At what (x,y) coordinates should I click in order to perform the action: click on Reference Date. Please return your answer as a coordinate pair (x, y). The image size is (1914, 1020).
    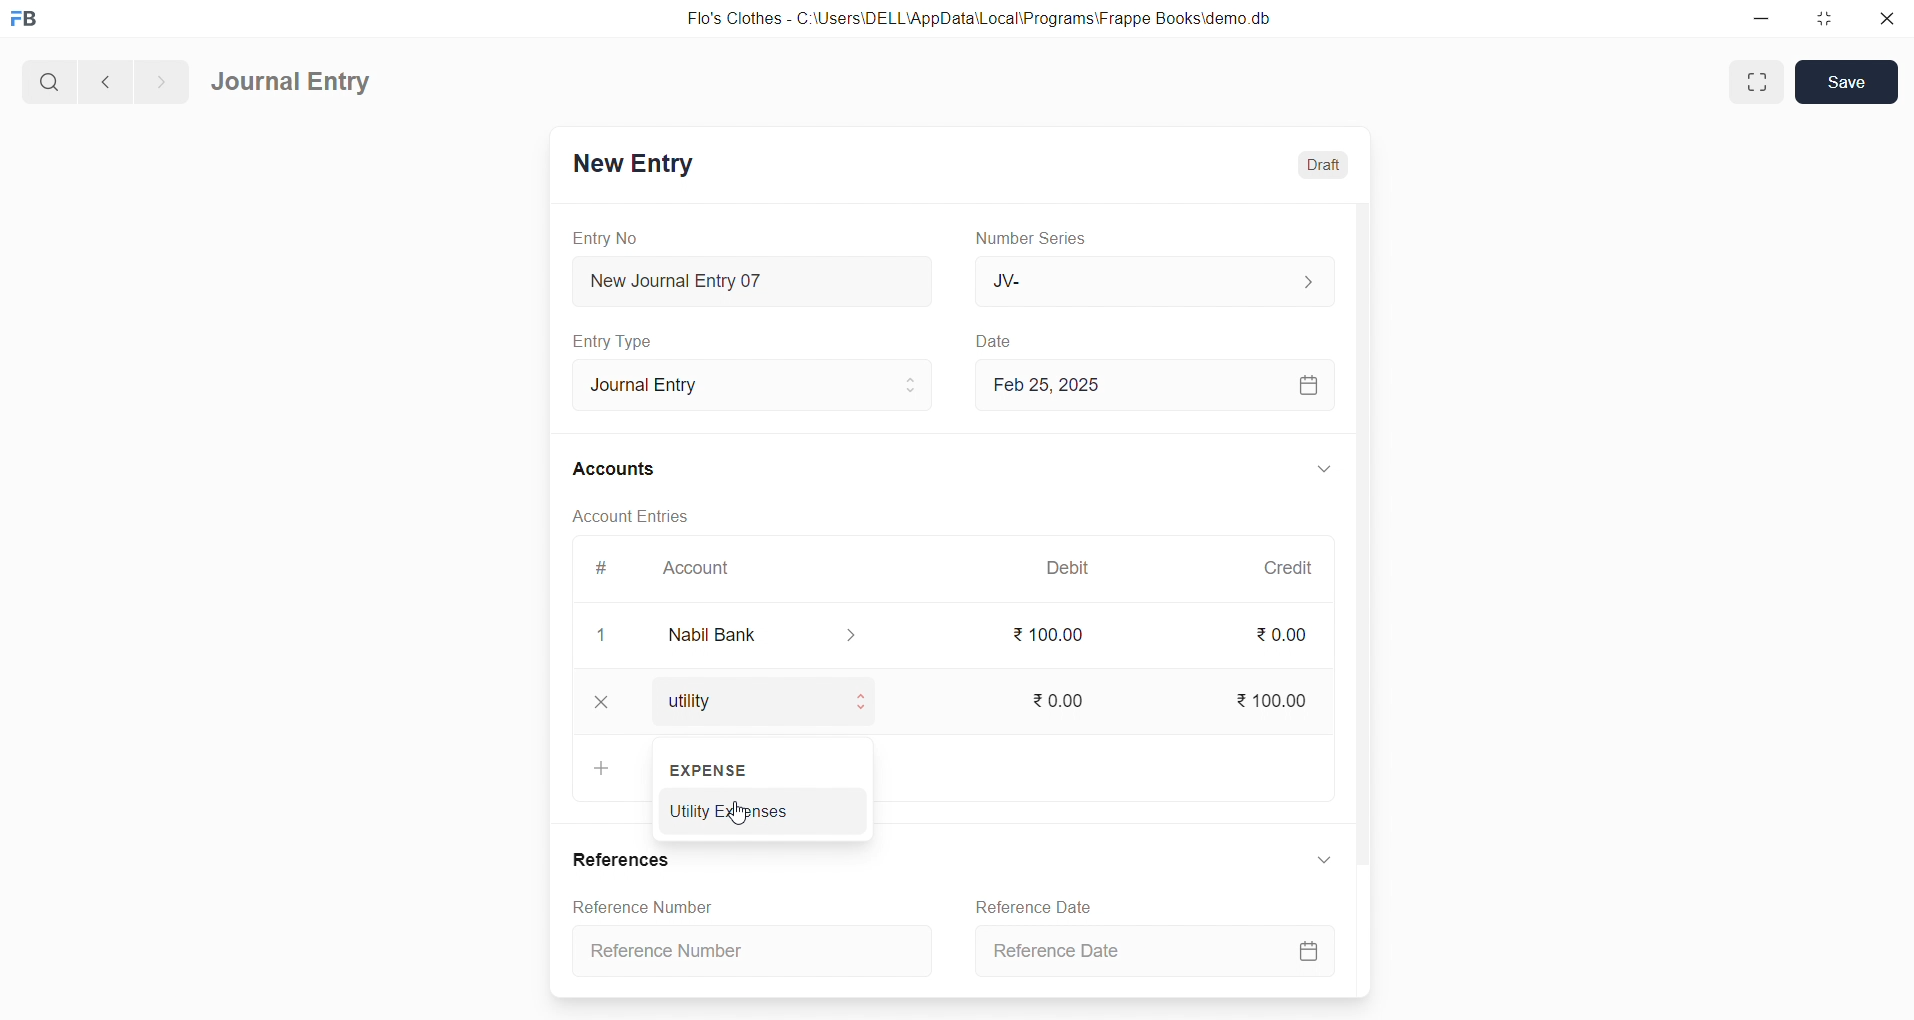
    Looking at the image, I should click on (1029, 905).